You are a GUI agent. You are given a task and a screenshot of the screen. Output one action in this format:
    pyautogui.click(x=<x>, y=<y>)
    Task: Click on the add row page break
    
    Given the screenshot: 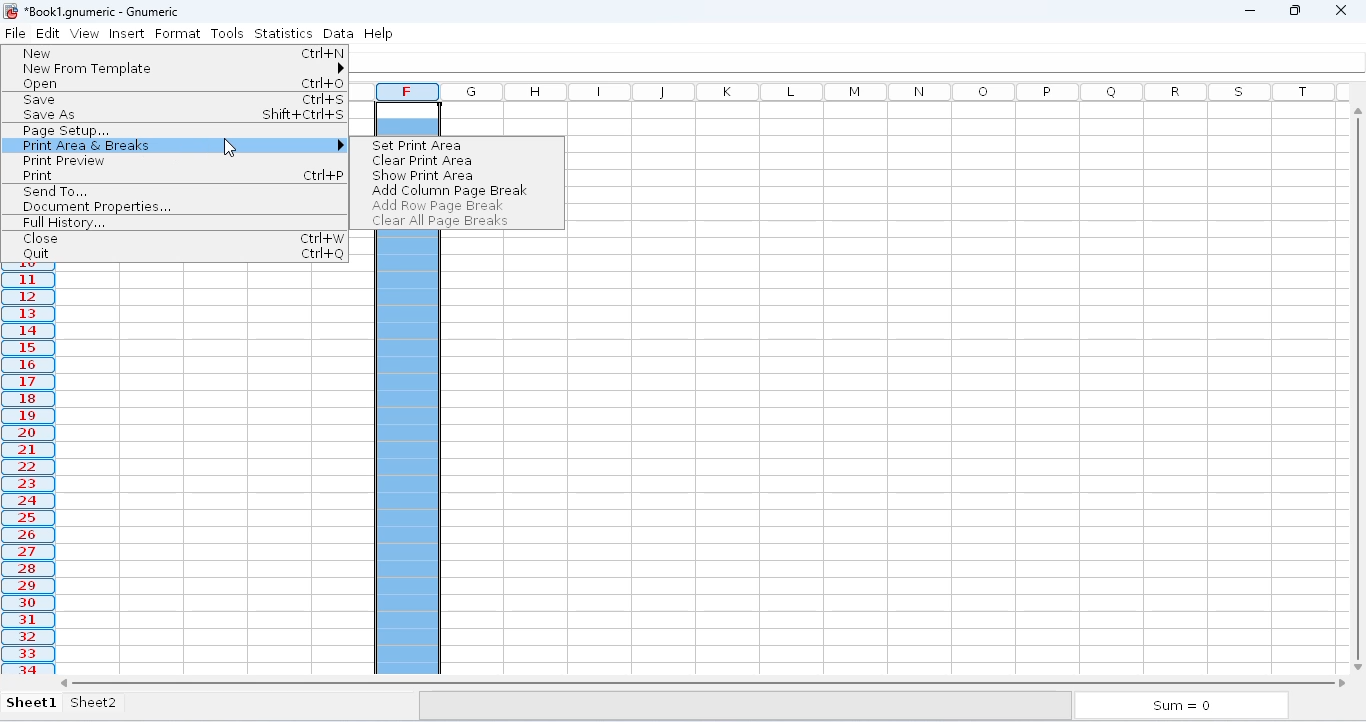 What is the action you would take?
    pyautogui.click(x=435, y=205)
    